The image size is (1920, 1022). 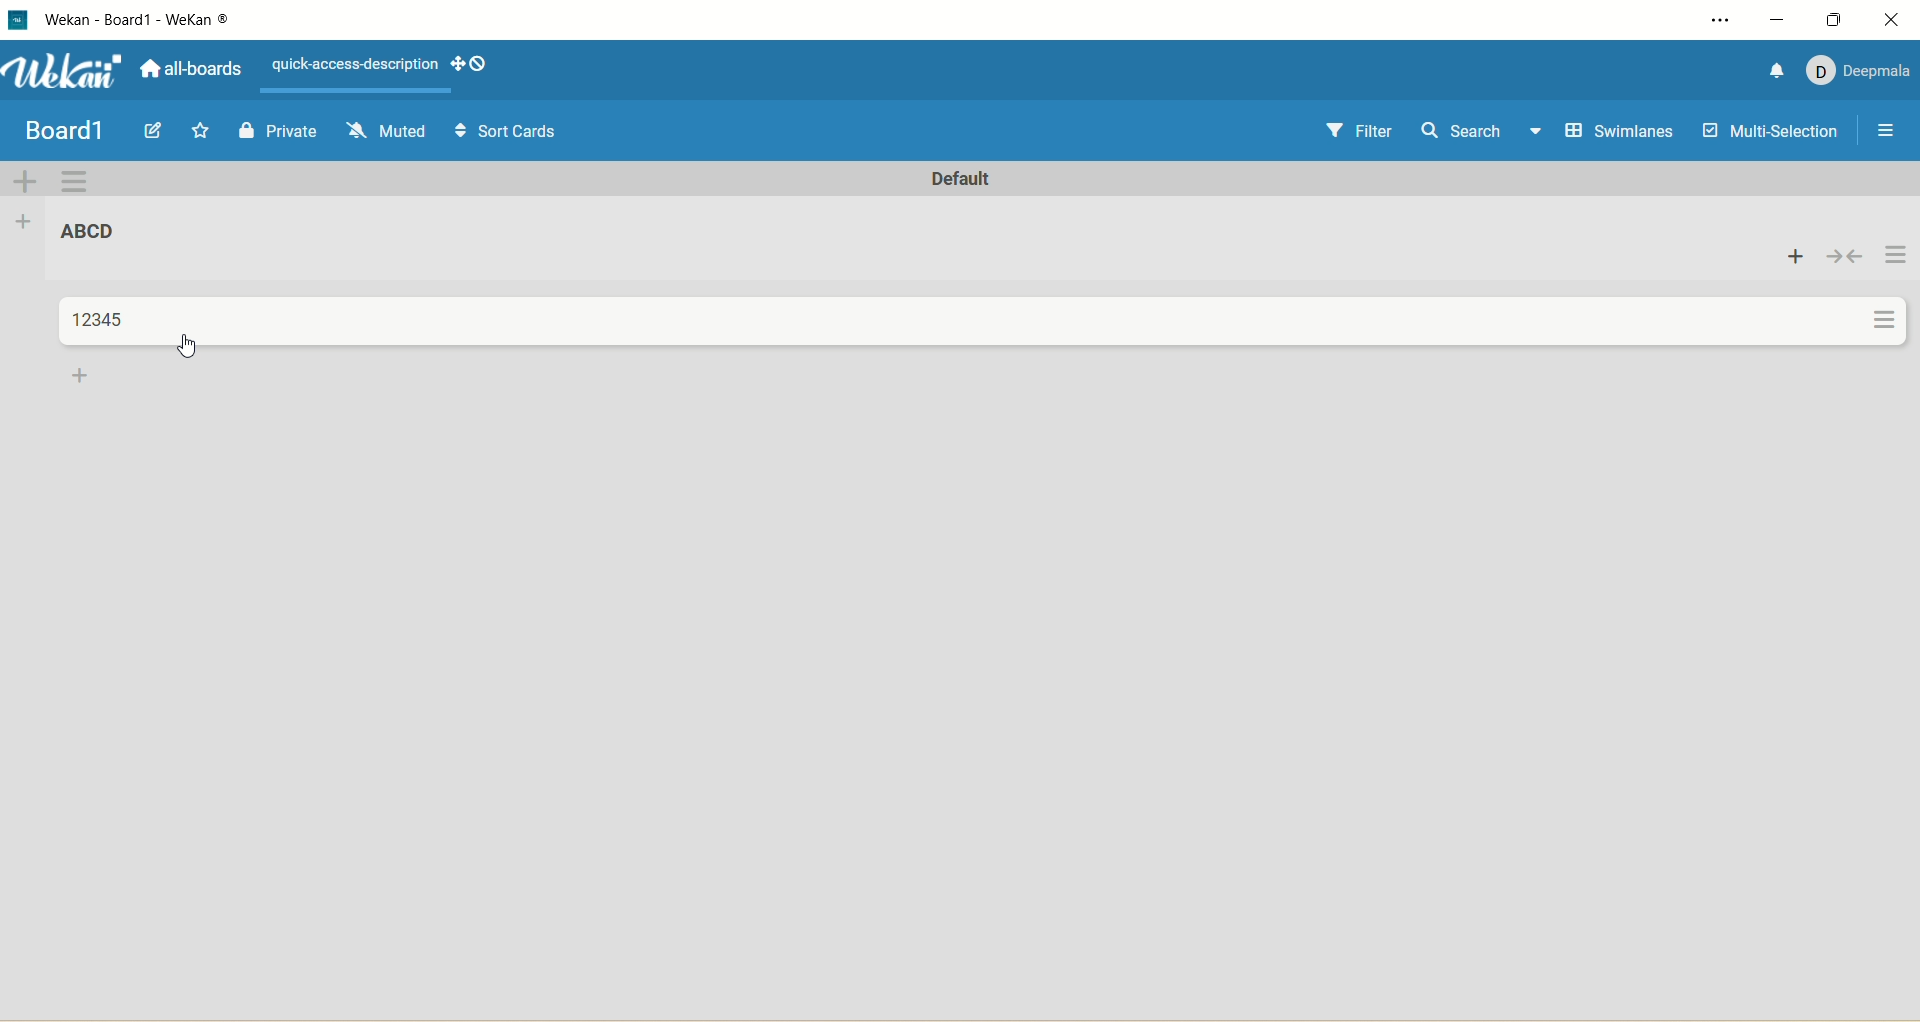 I want to click on sort cards, so click(x=507, y=134).